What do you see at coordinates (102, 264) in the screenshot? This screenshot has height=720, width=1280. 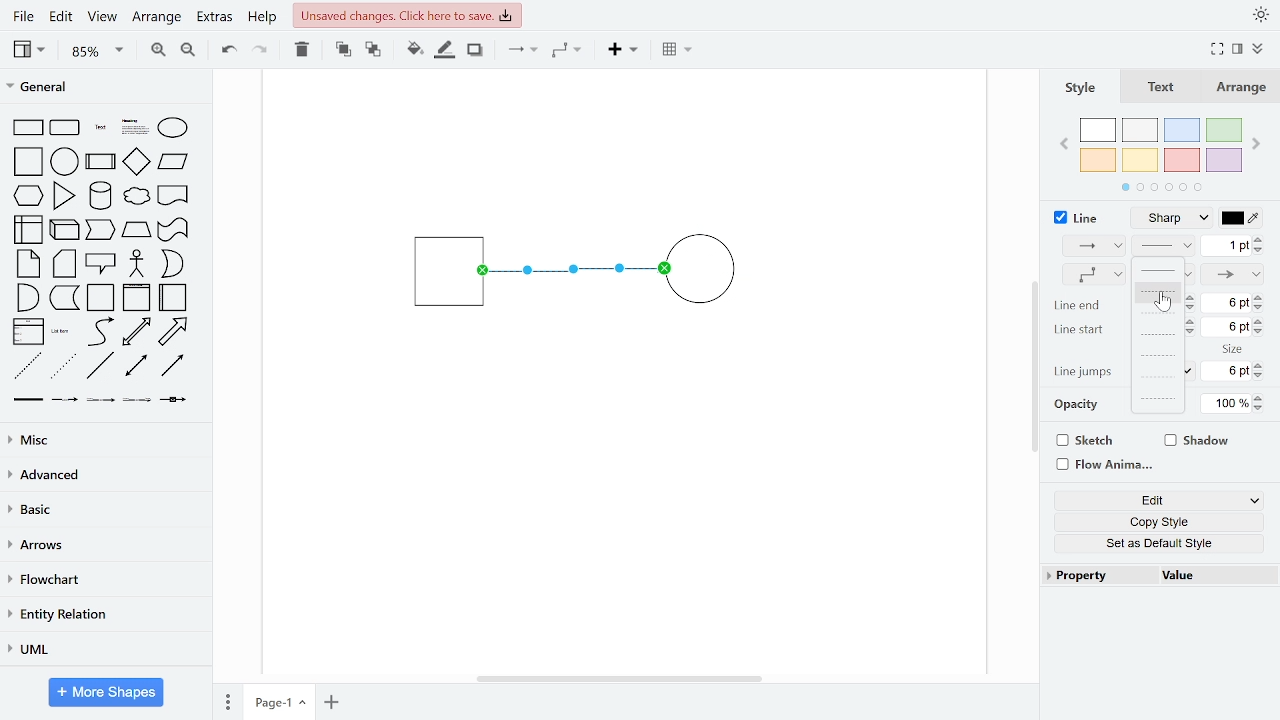 I see `callout` at bounding box center [102, 264].